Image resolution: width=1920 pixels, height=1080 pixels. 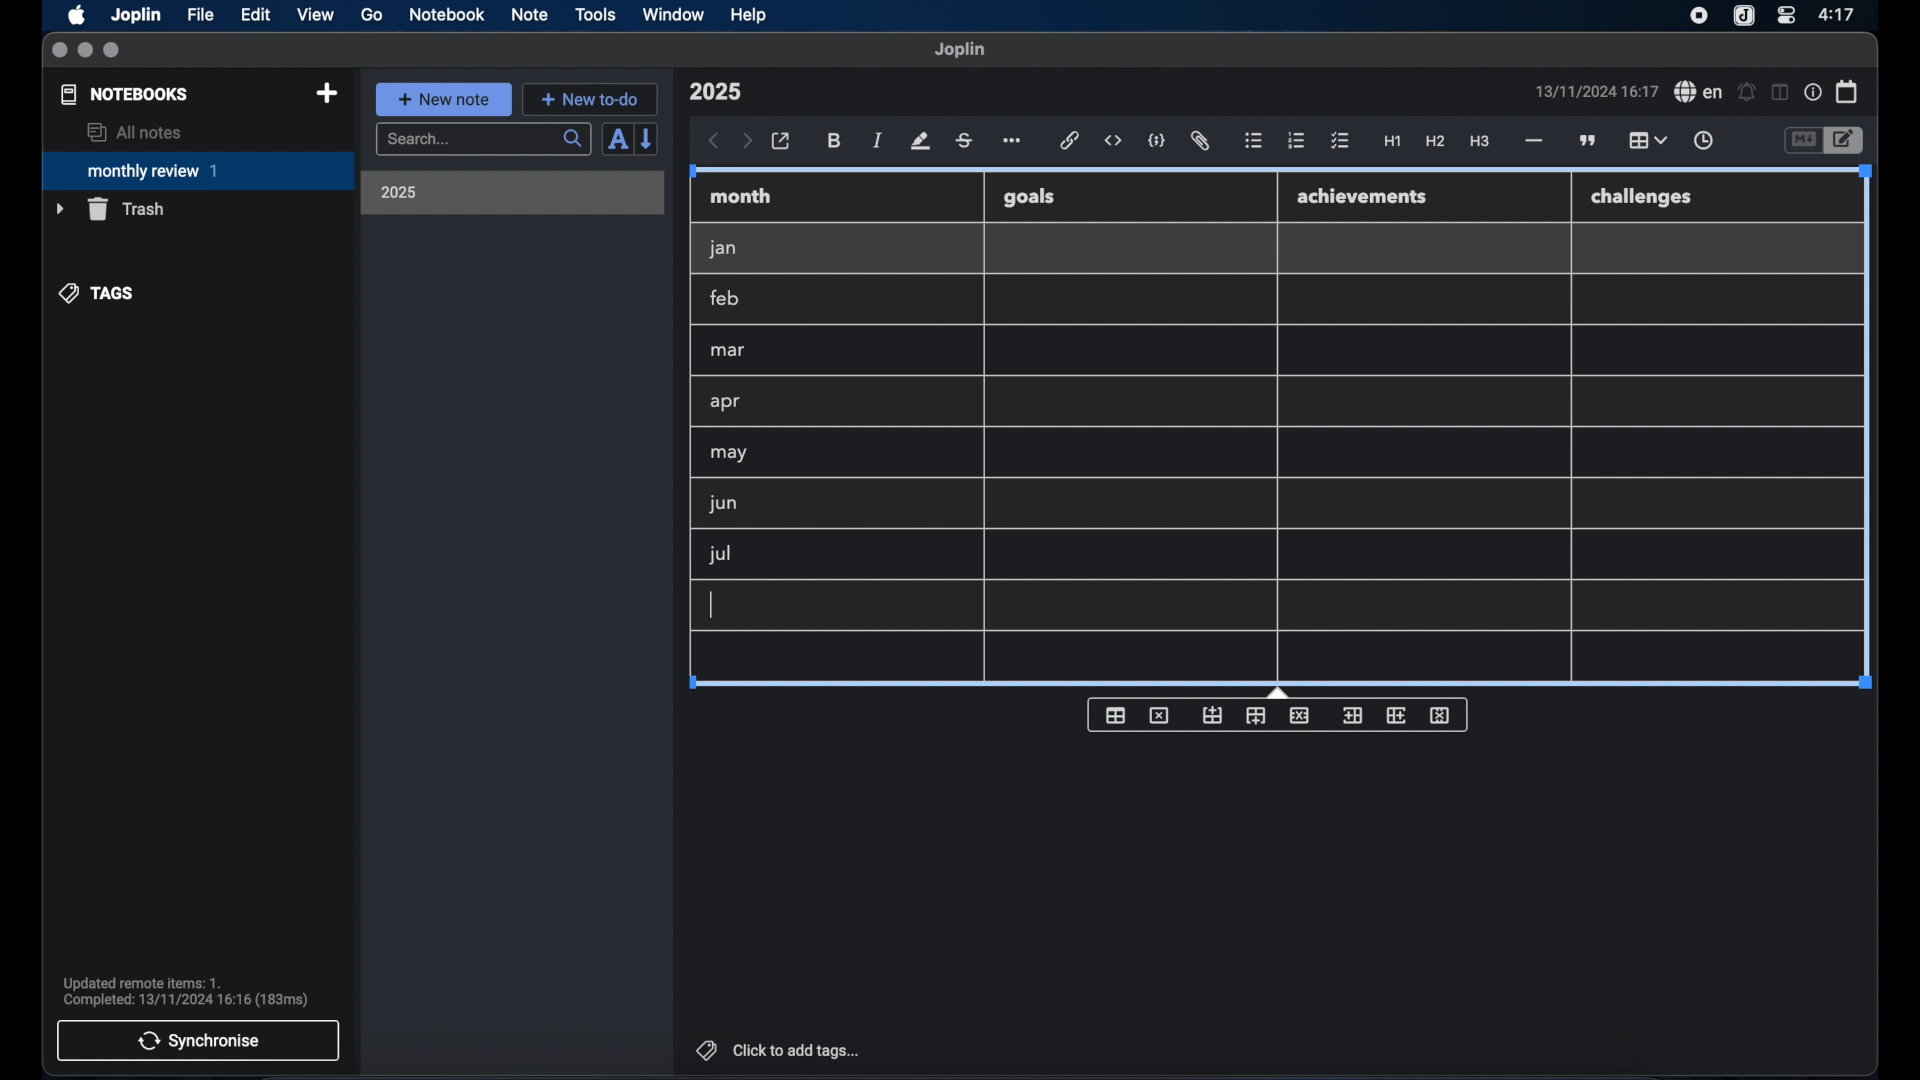 I want to click on horizontal rule, so click(x=1532, y=141).